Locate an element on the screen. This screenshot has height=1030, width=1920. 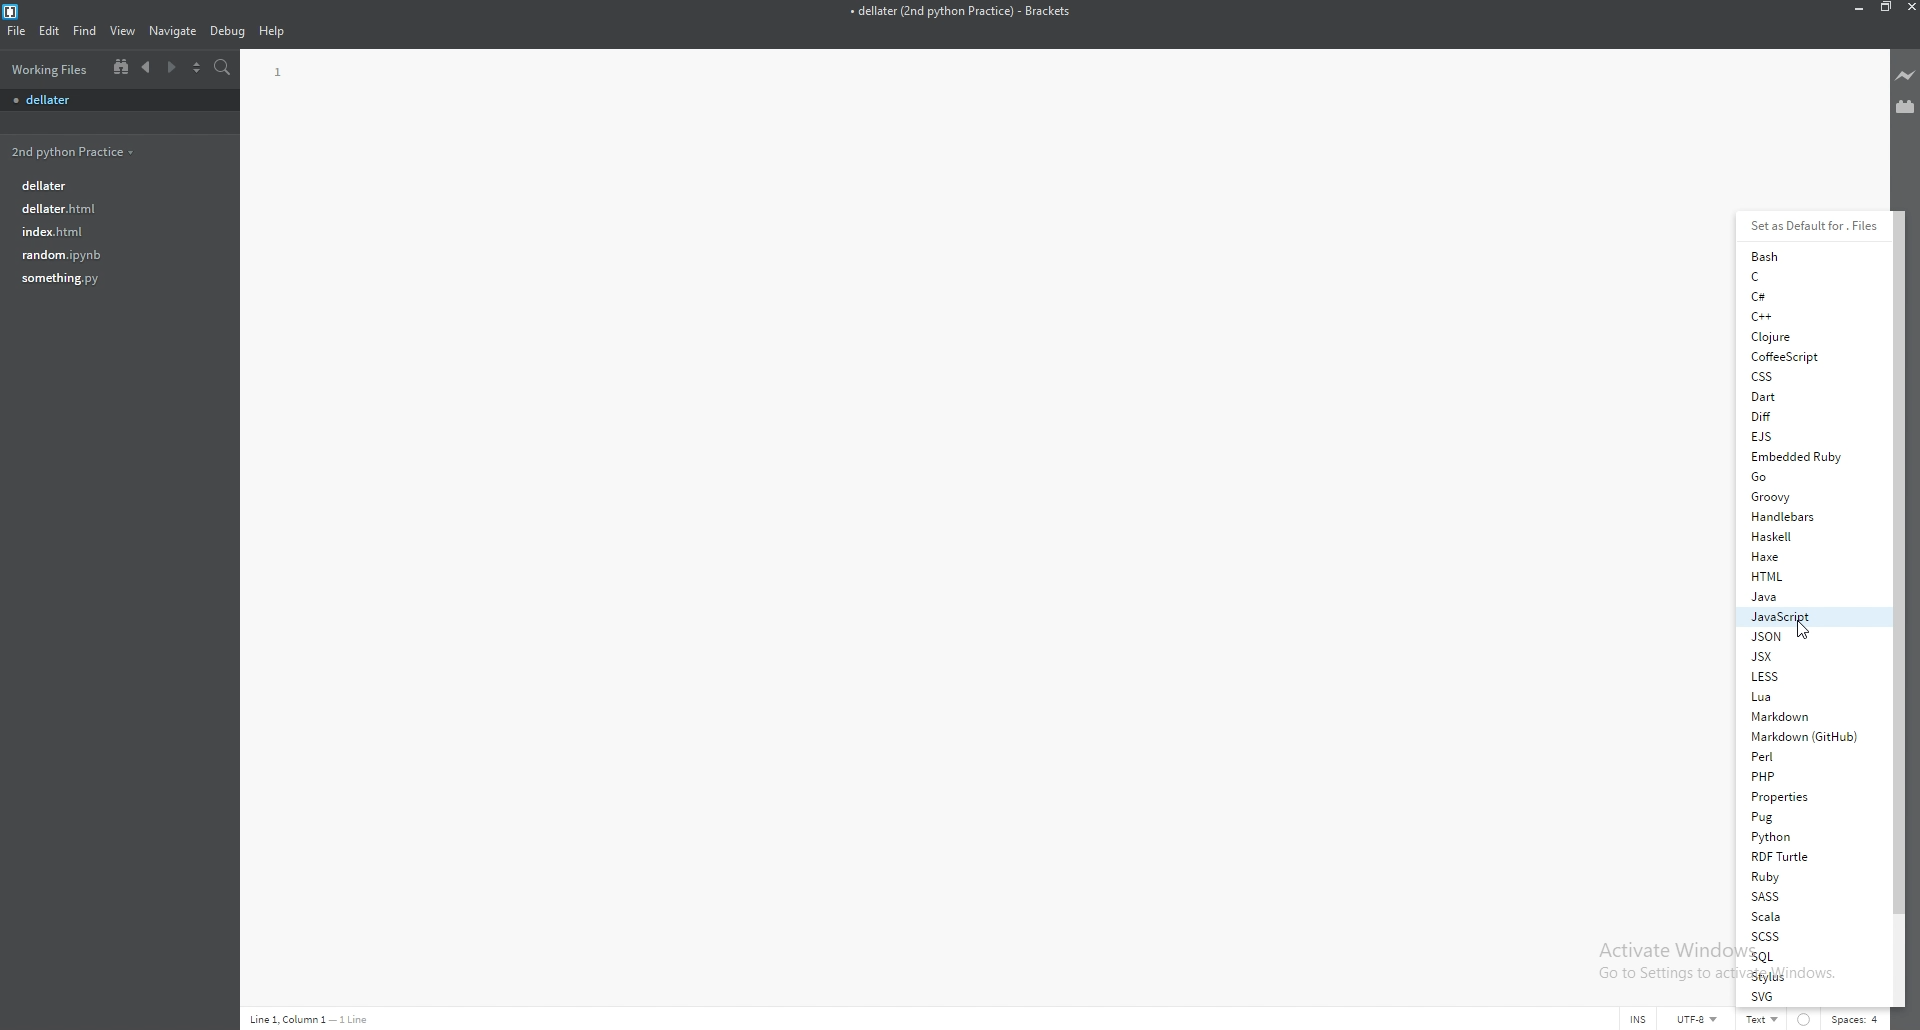
file is located at coordinates (17, 30).